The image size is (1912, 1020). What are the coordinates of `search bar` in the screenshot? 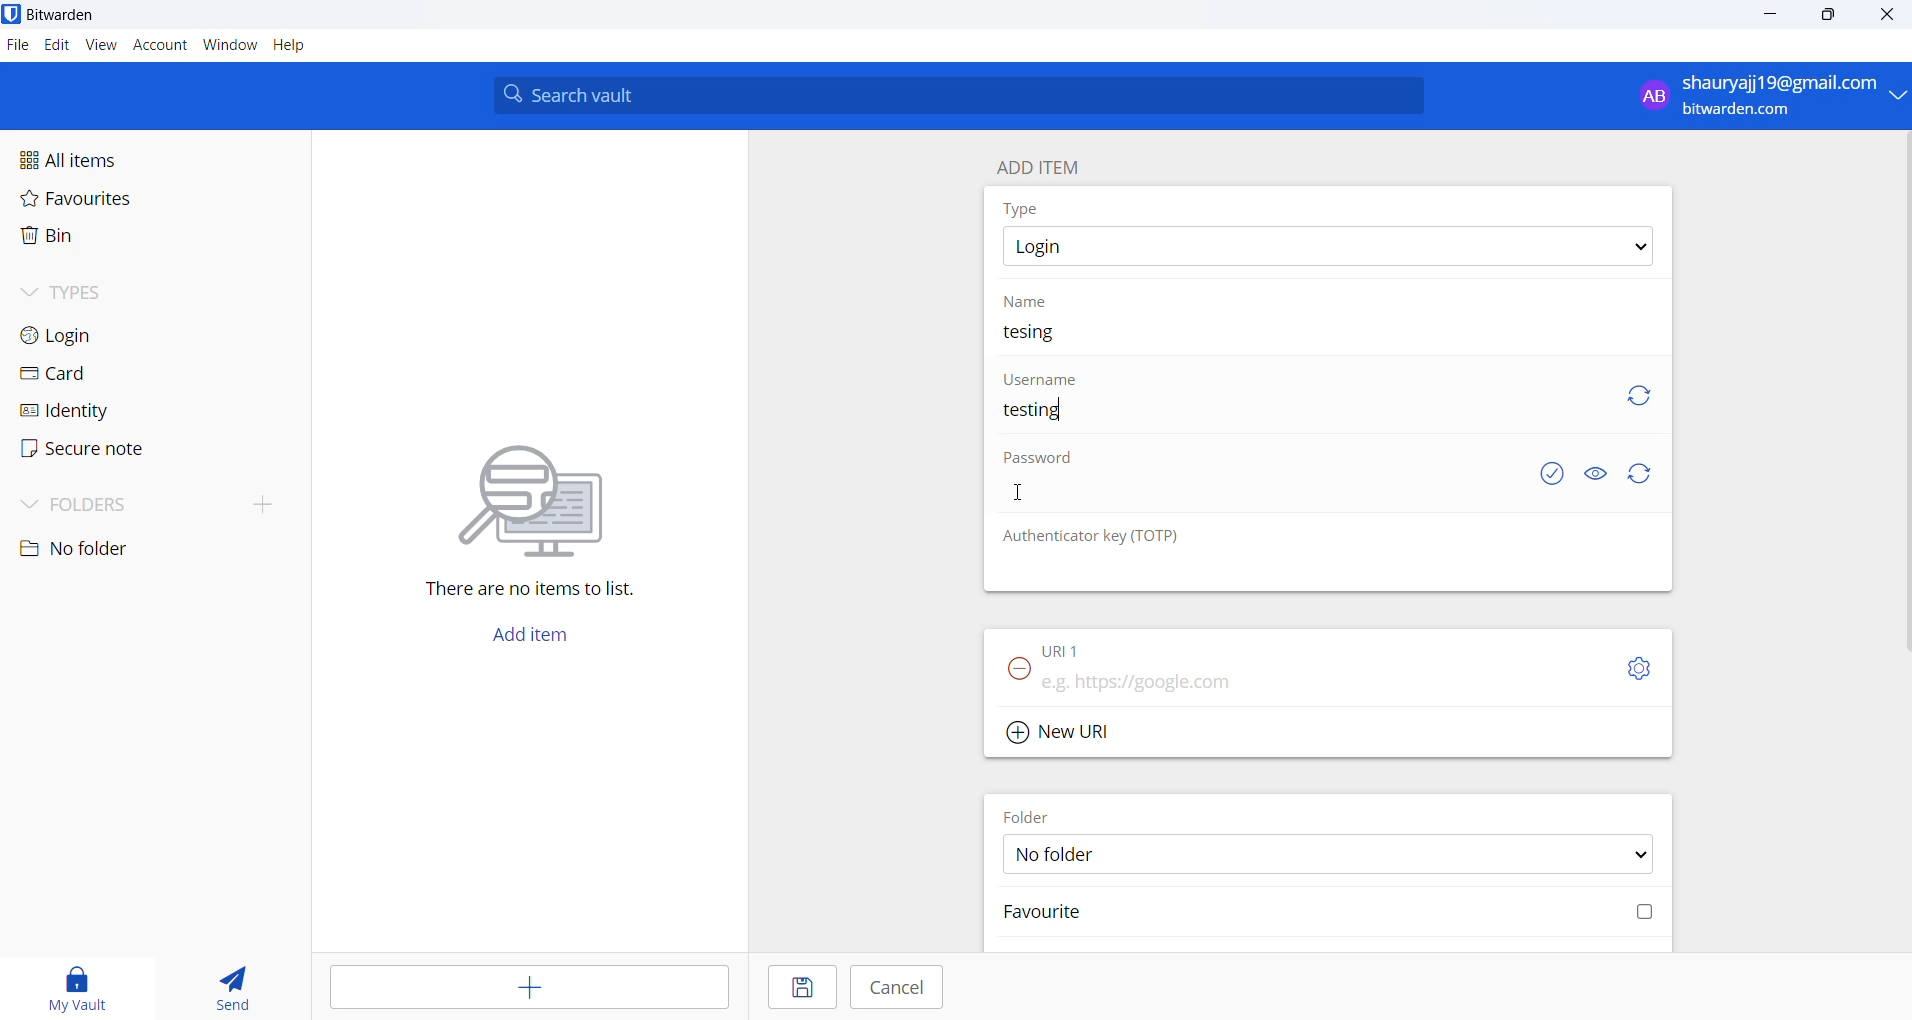 It's located at (966, 95).